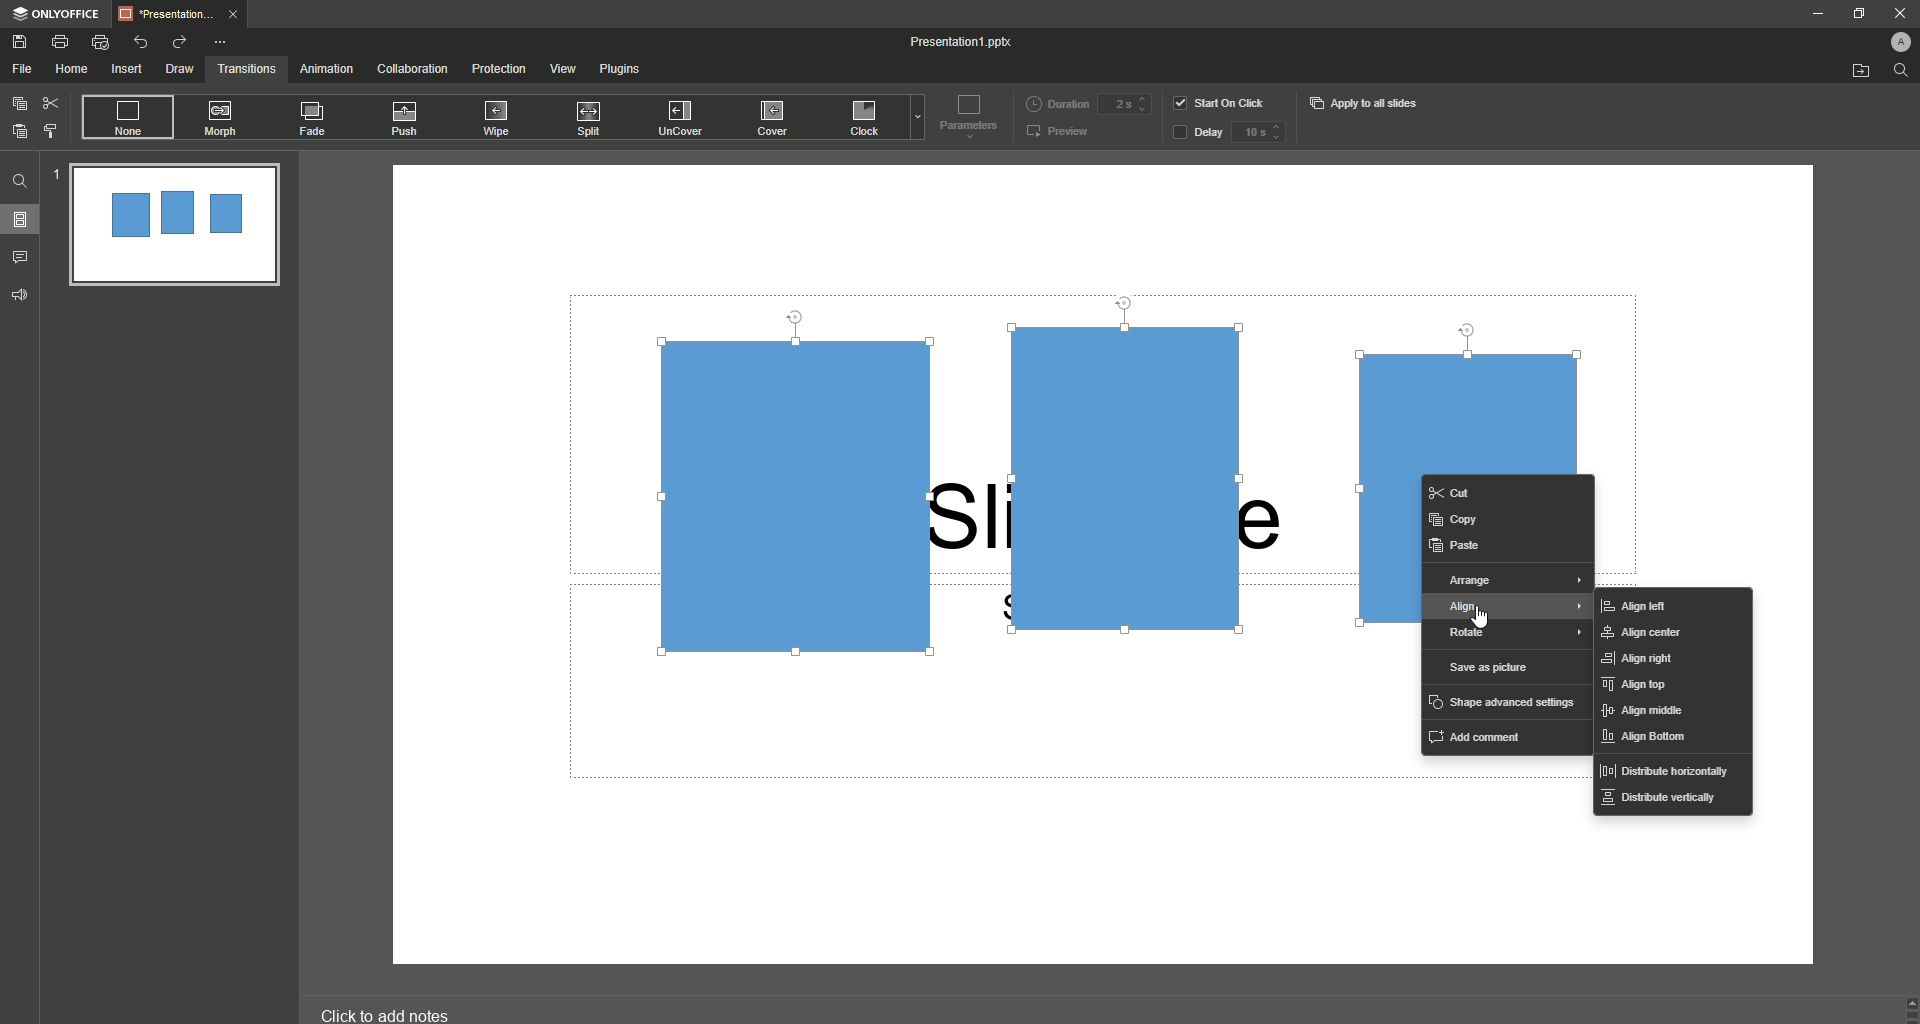 The image size is (1920, 1024). Describe the element at coordinates (1665, 773) in the screenshot. I see `Distribute horizontally` at that location.